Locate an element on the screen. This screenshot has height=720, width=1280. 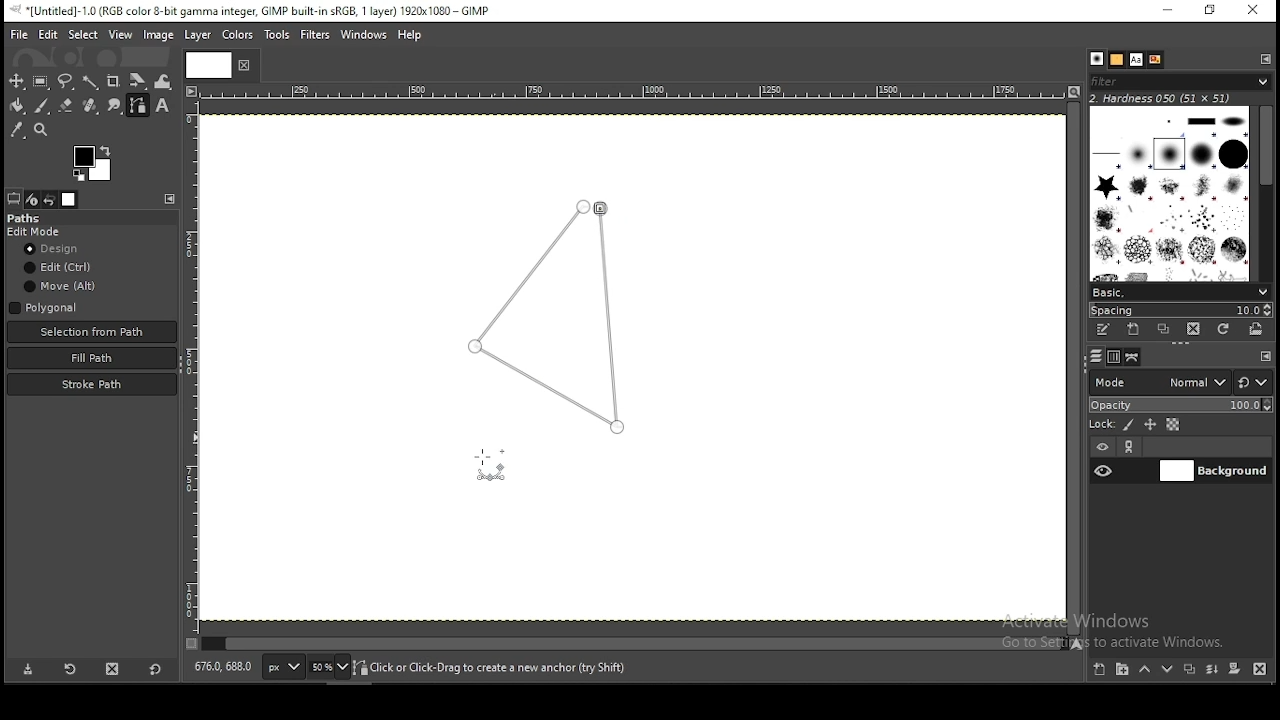
selection tool is located at coordinates (14, 81).